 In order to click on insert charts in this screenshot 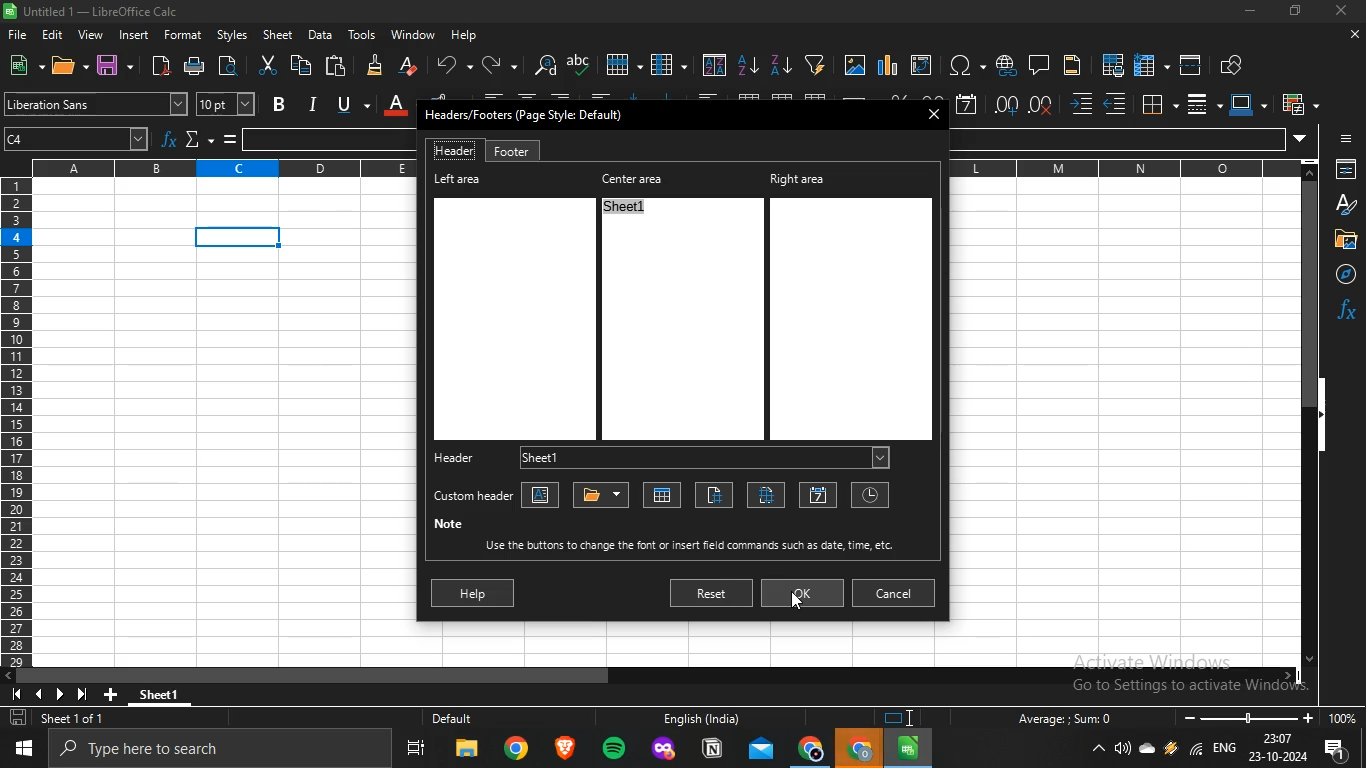, I will do `click(888, 65)`.